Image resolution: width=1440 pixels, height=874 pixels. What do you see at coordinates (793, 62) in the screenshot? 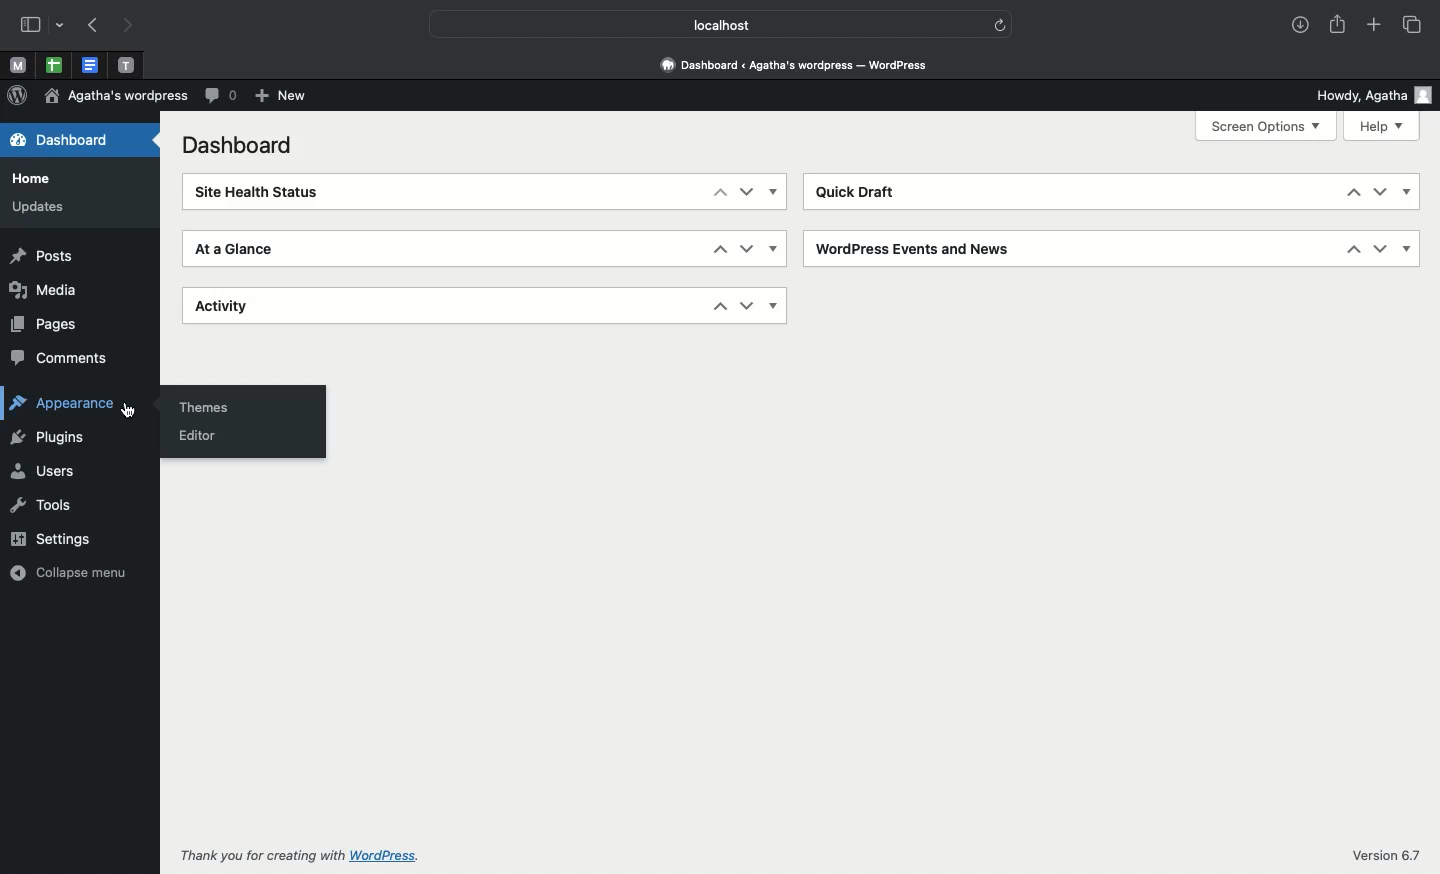
I see `Dashboard <Agatha's wordpress - wordpress` at bounding box center [793, 62].